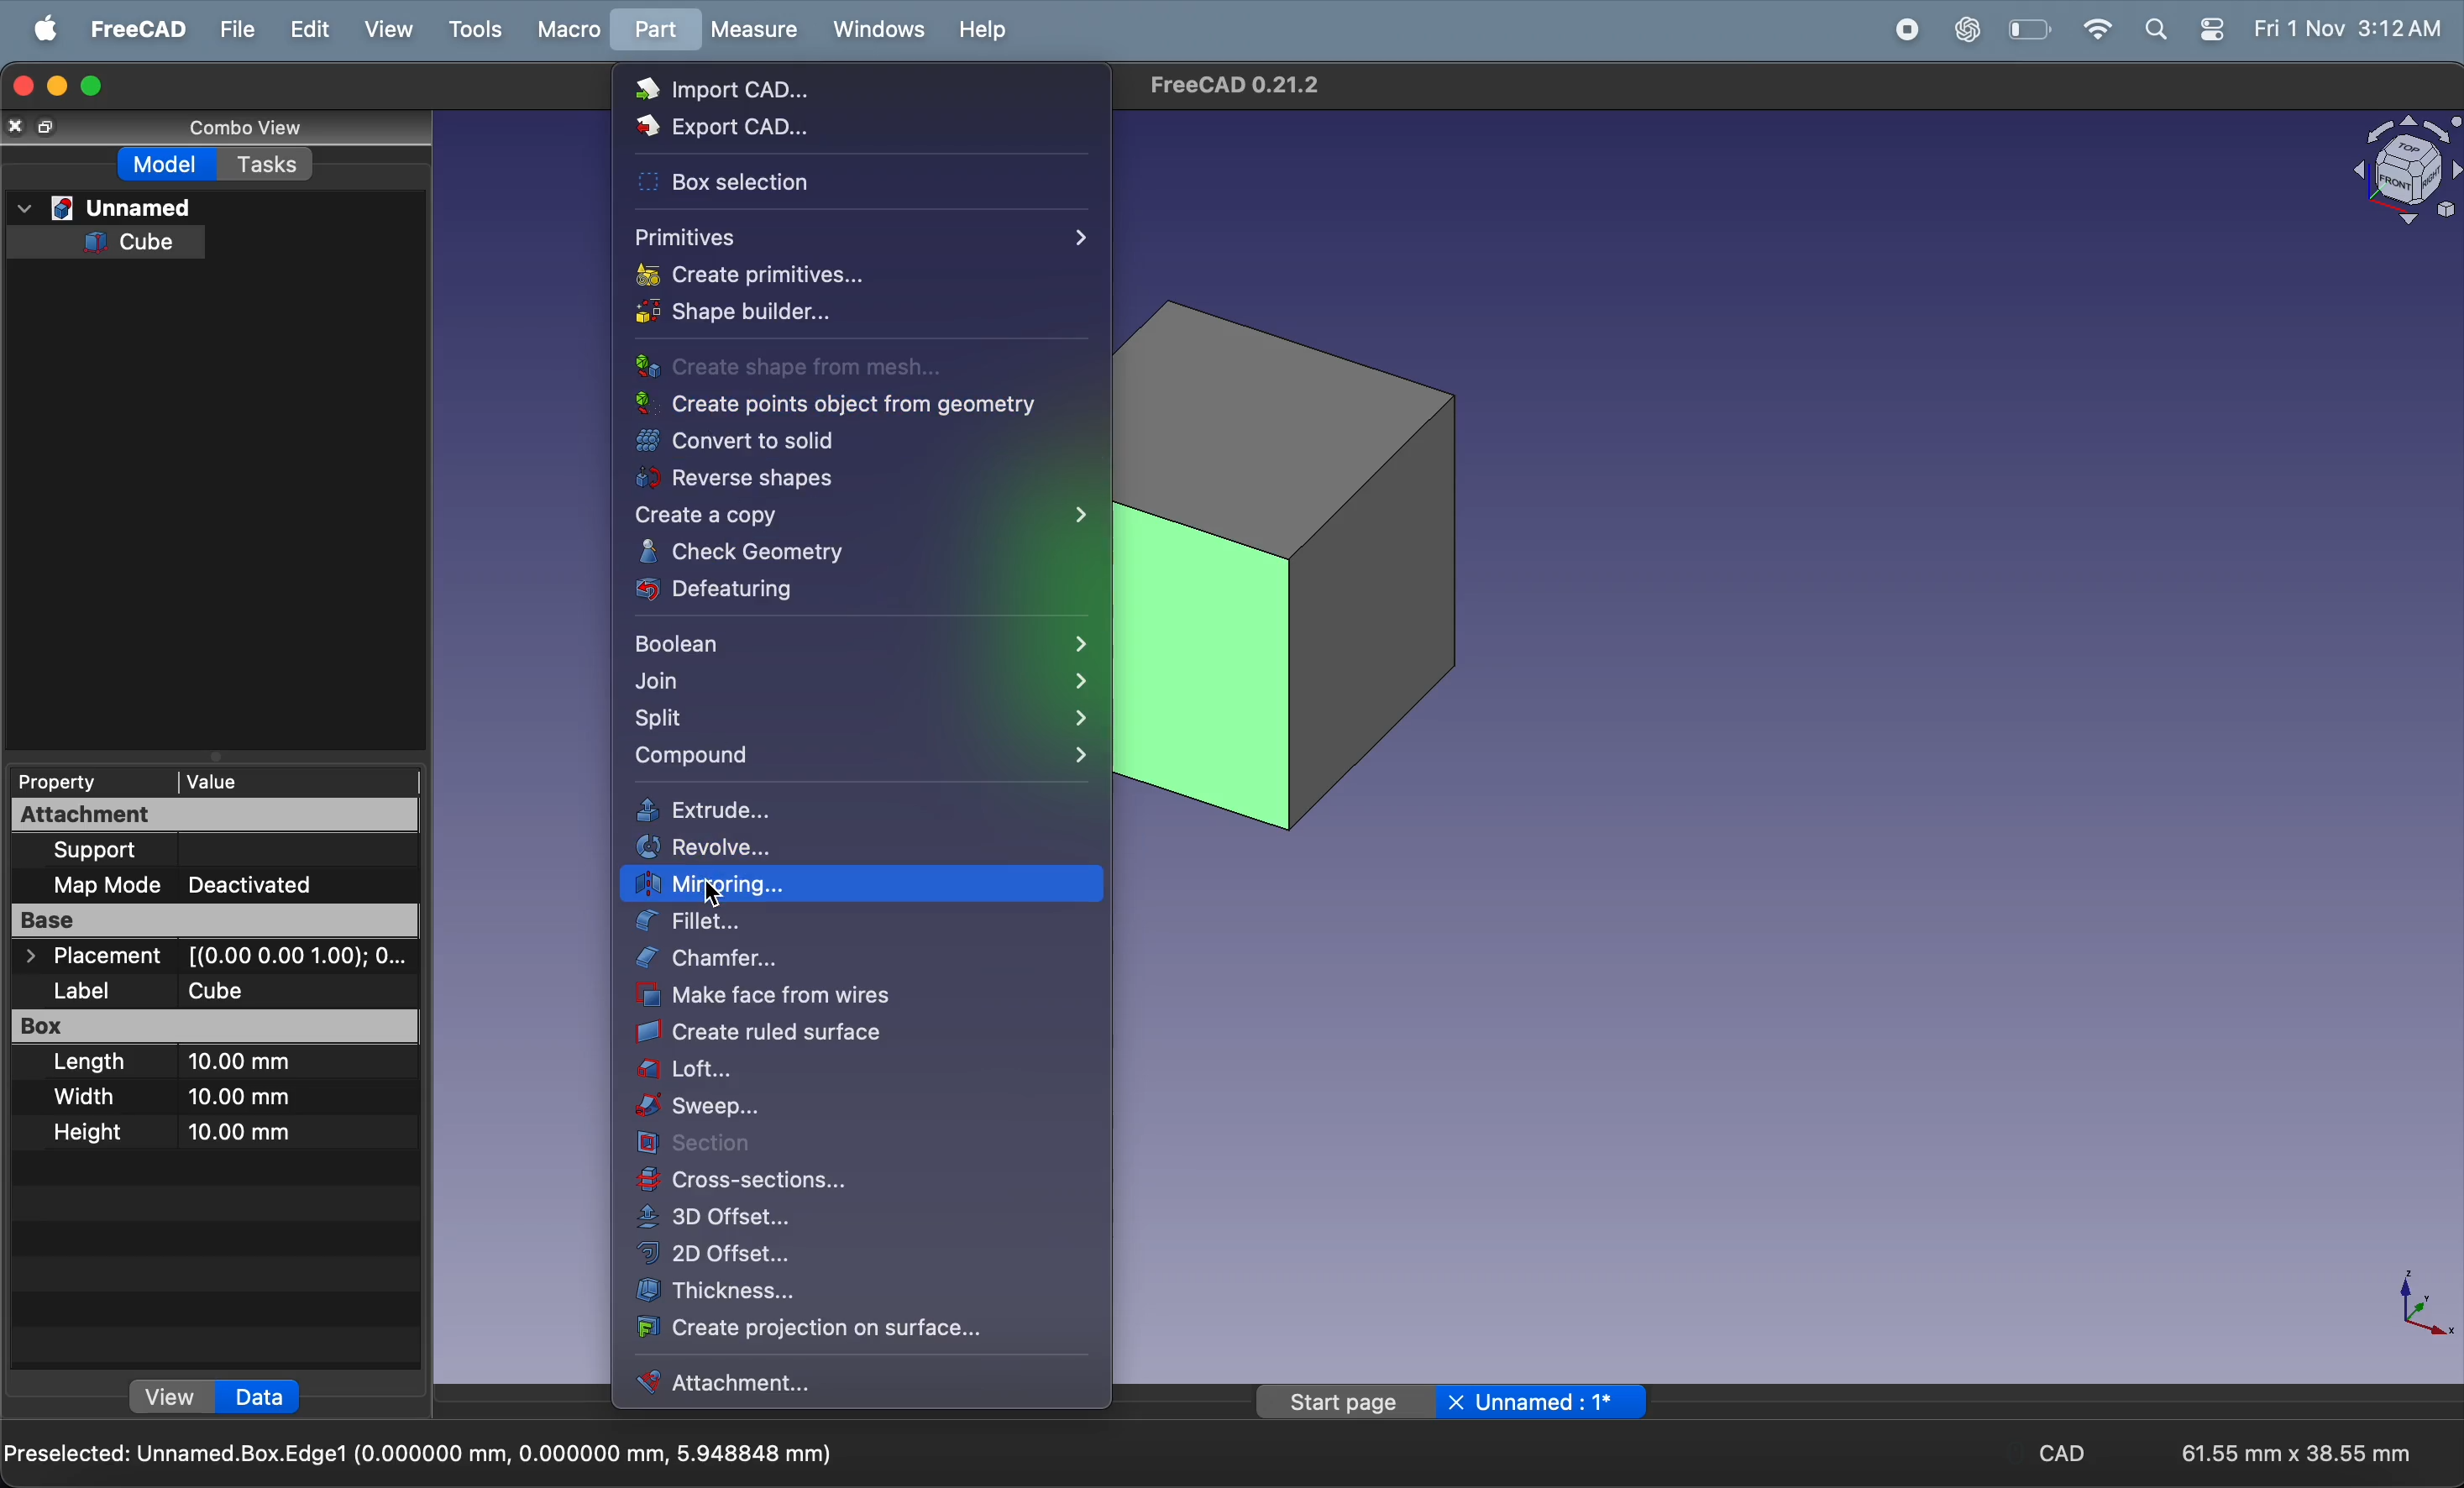 The image size is (2464, 1488). What do you see at coordinates (270, 167) in the screenshot?
I see `tasks` at bounding box center [270, 167].